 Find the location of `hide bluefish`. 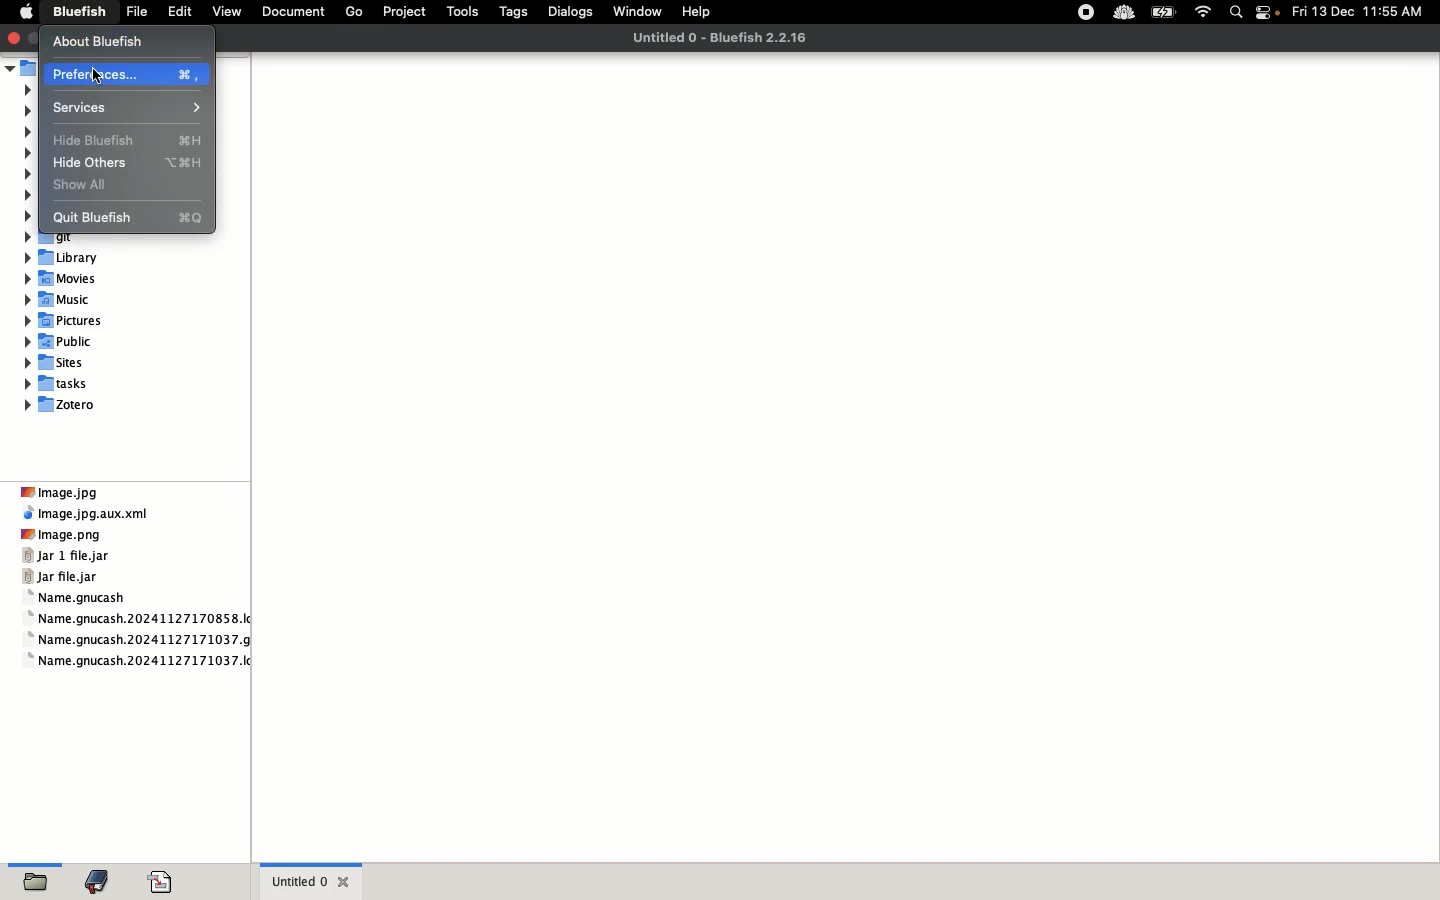

hide bluefish is located at coordinates (130, 140).